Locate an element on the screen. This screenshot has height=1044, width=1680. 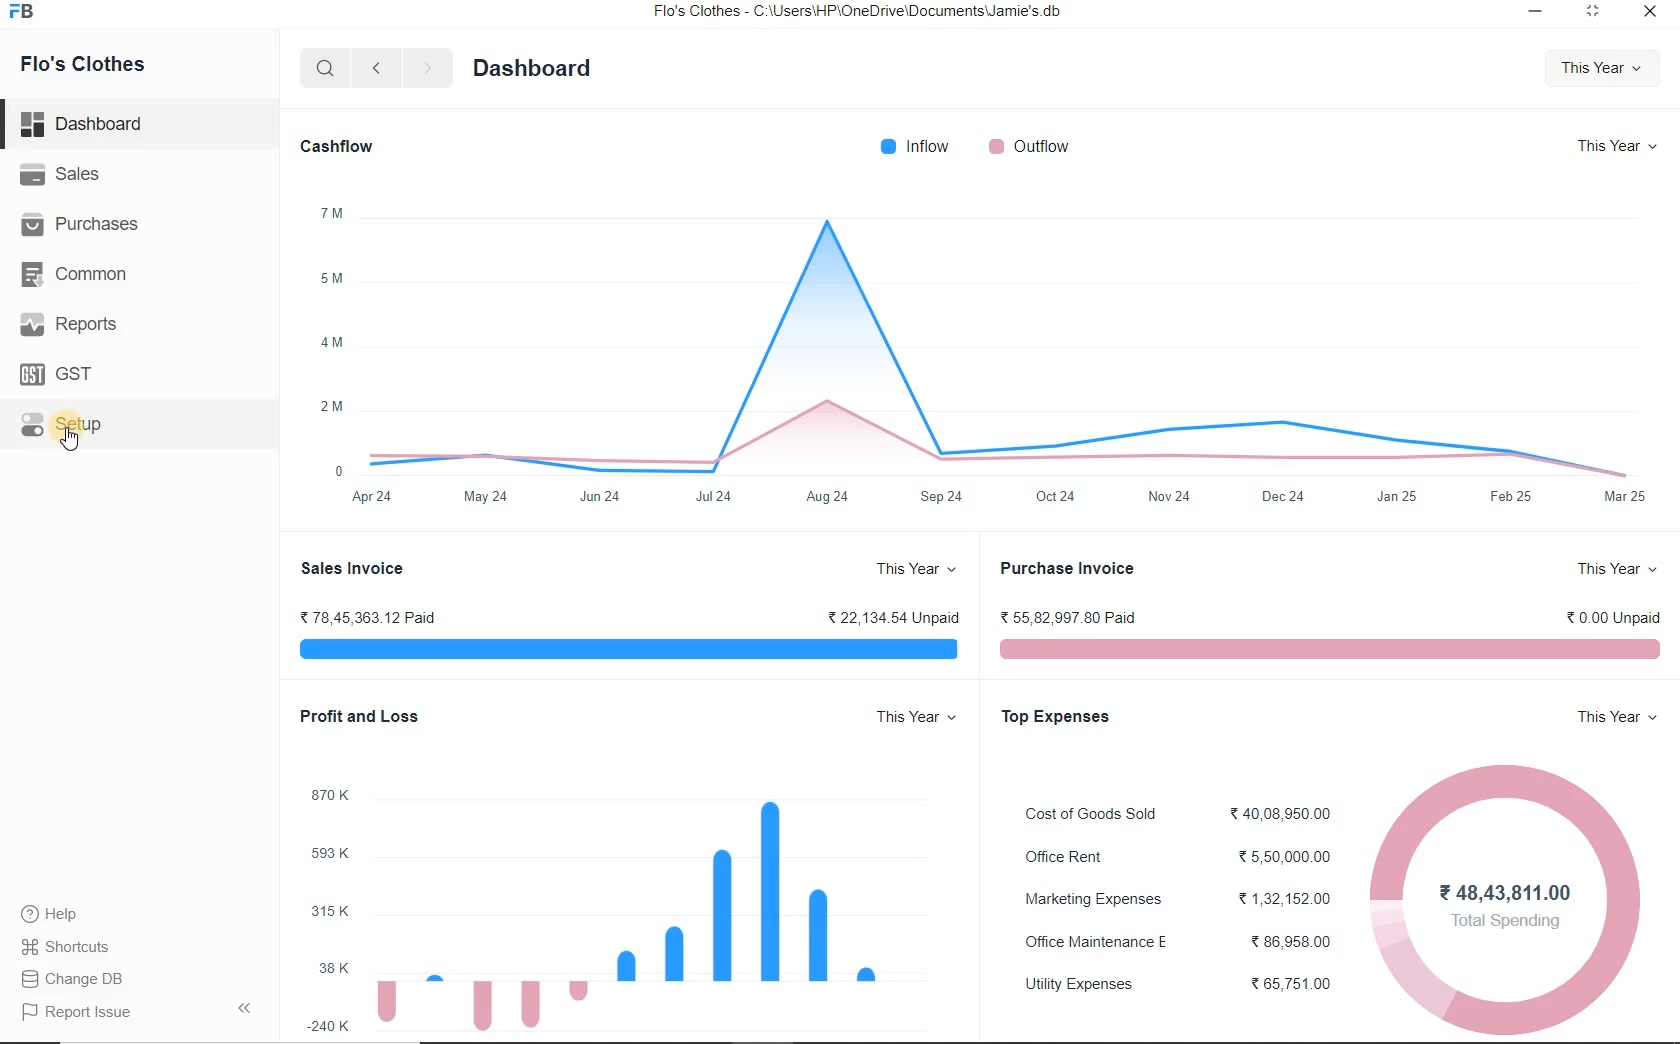
Flo's Clothes is located at coordinates (81, 66).